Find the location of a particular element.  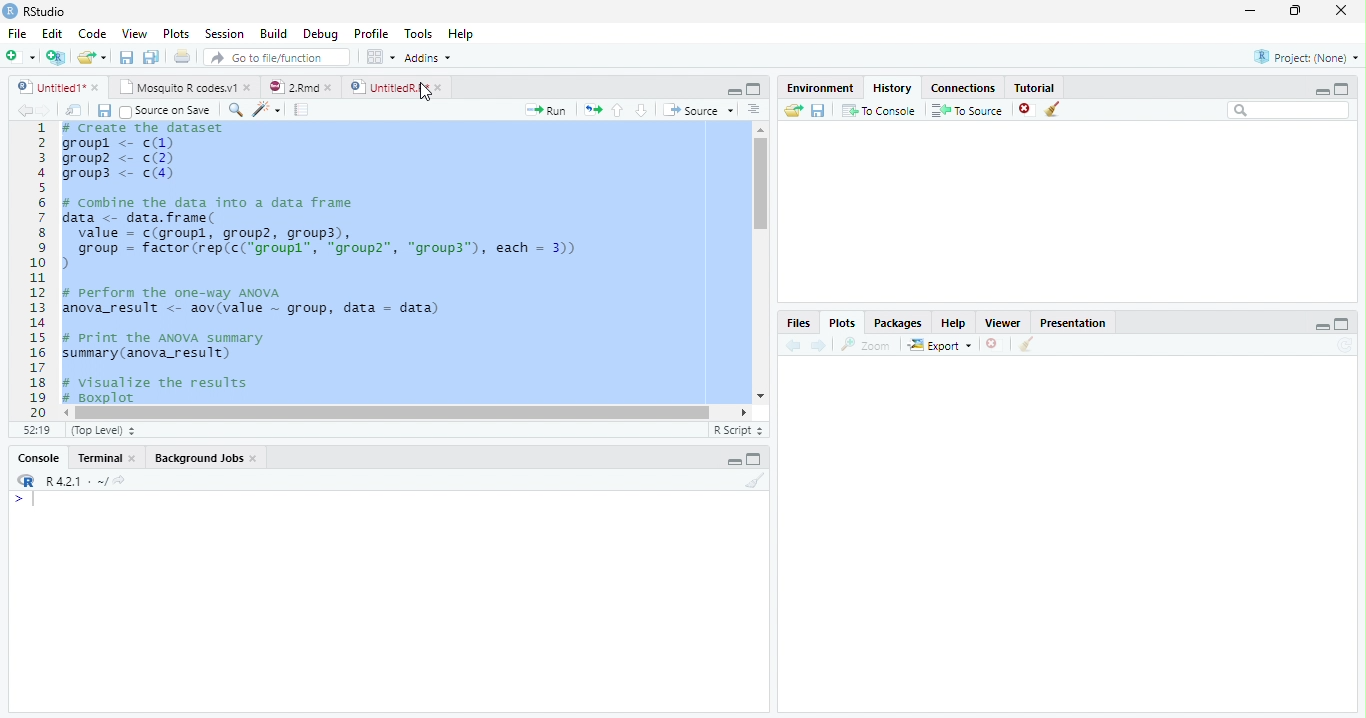

Viewer is located at coordinates (1005, 322).